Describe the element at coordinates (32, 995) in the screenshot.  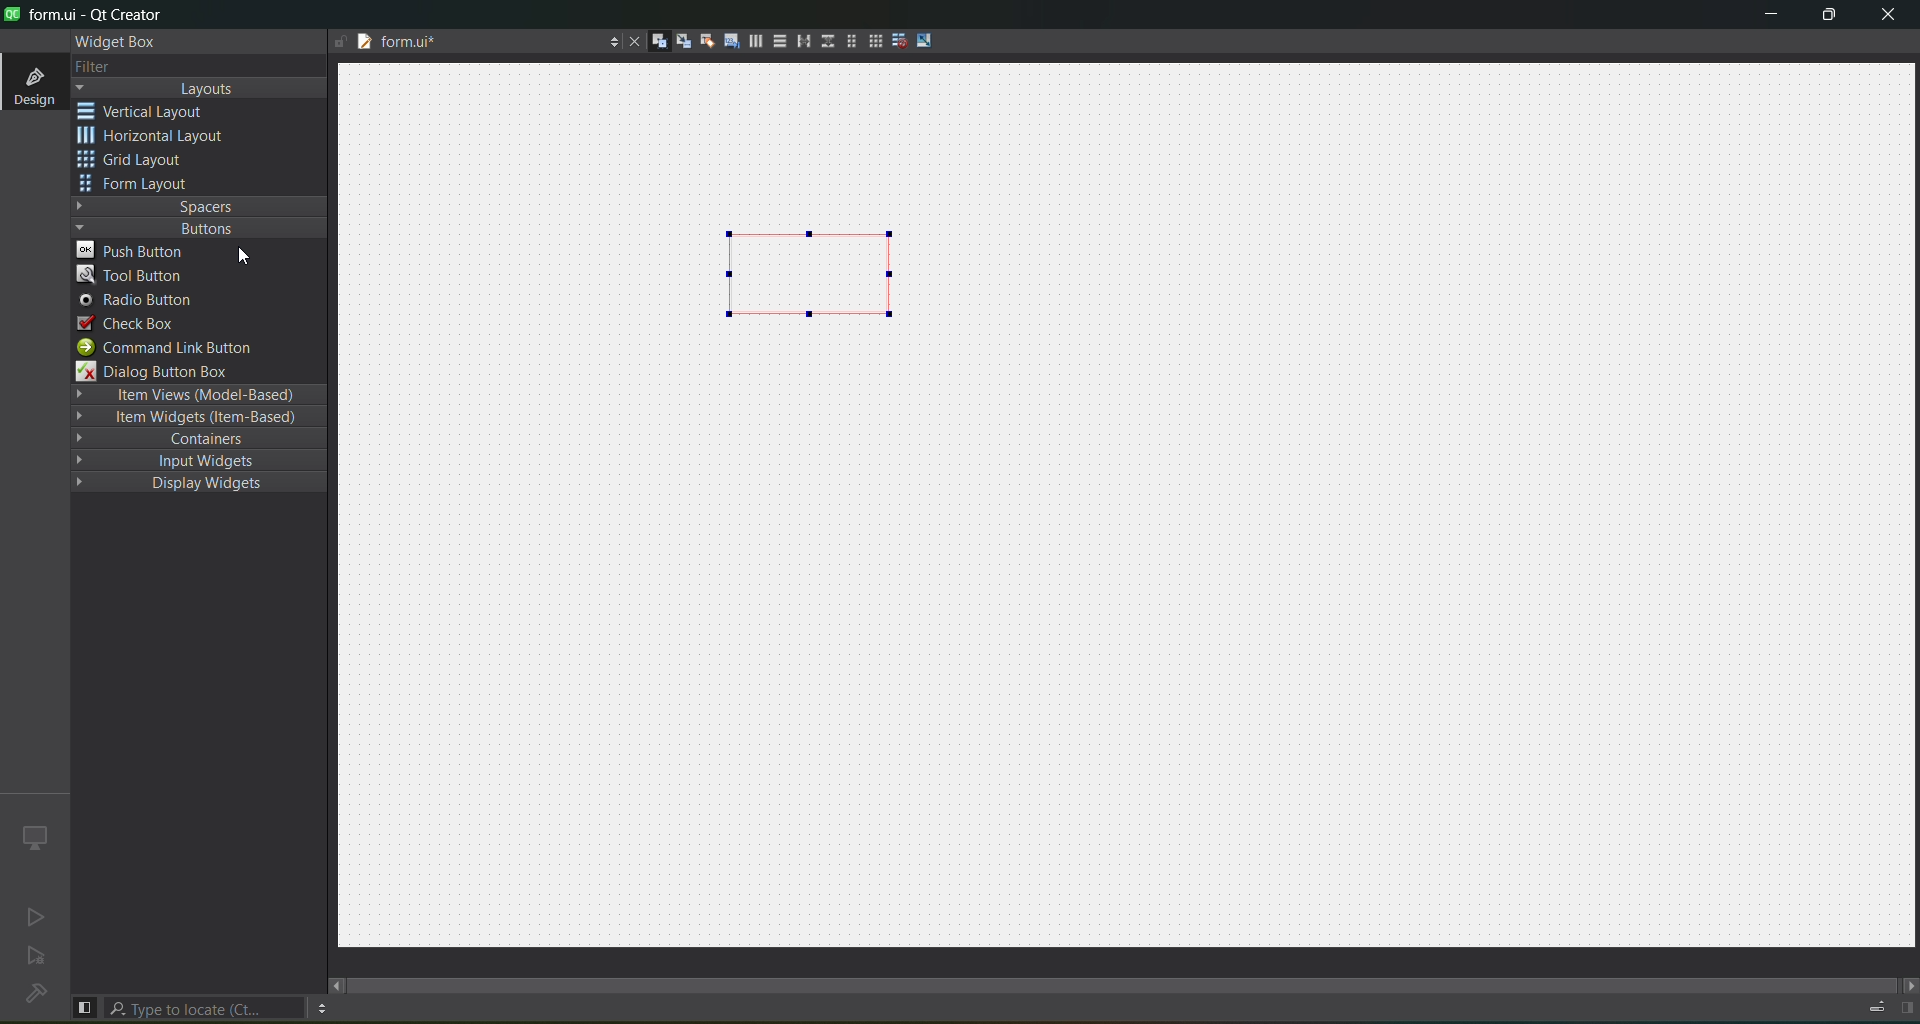
I see `no project loading` at that location.